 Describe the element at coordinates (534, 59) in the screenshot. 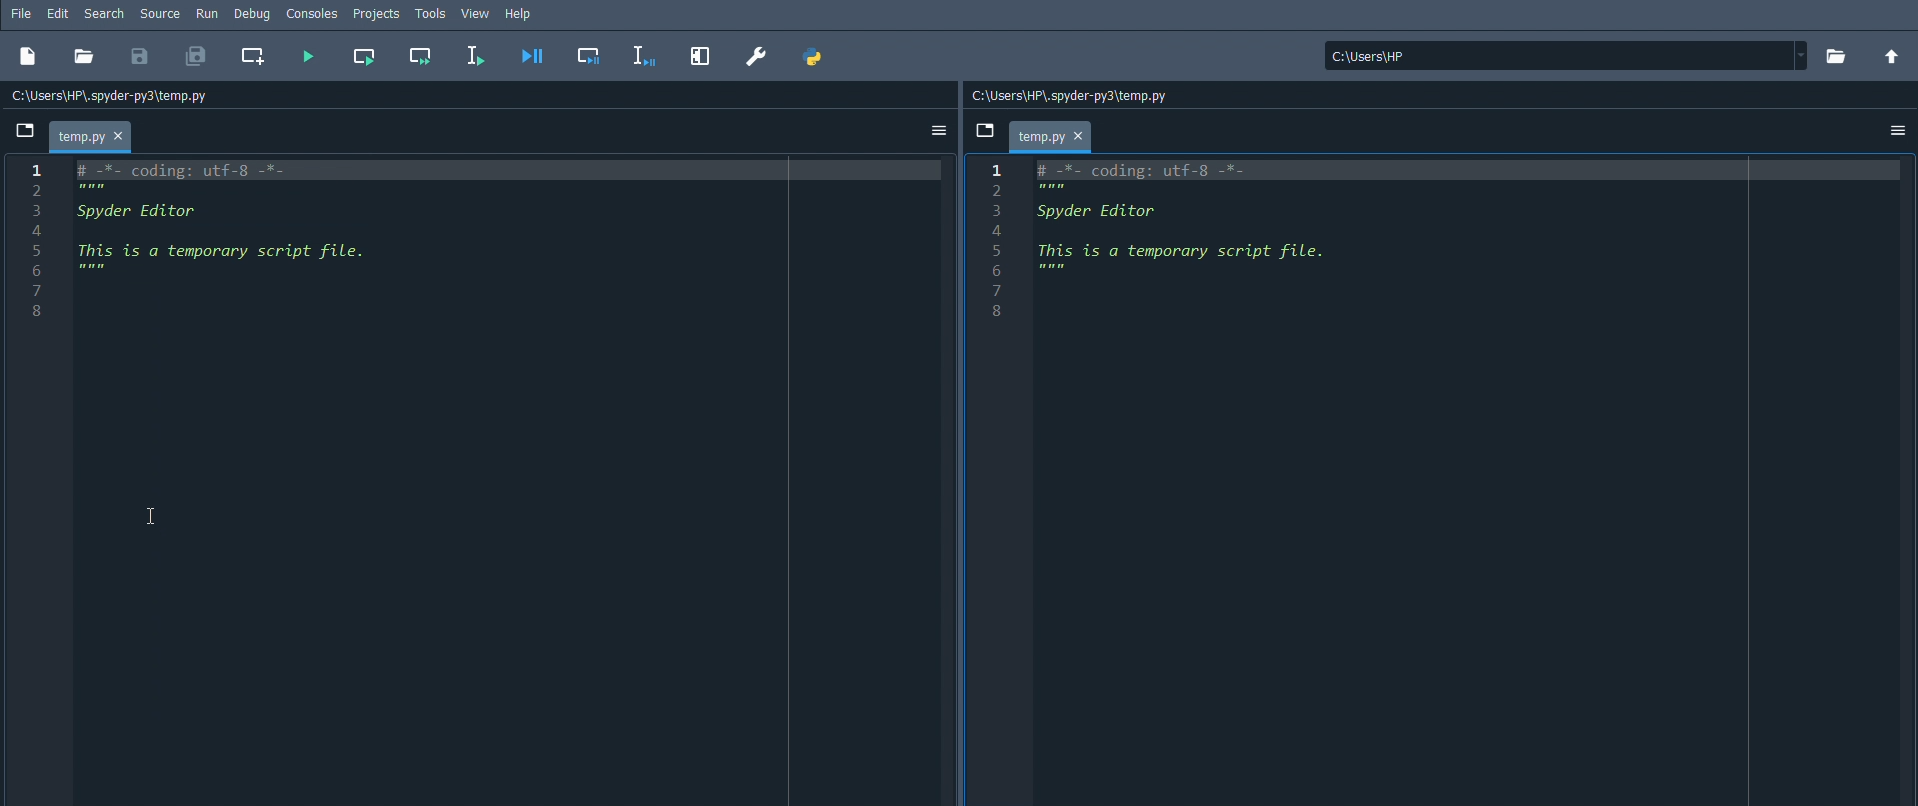

I see `Debug file` at that location.